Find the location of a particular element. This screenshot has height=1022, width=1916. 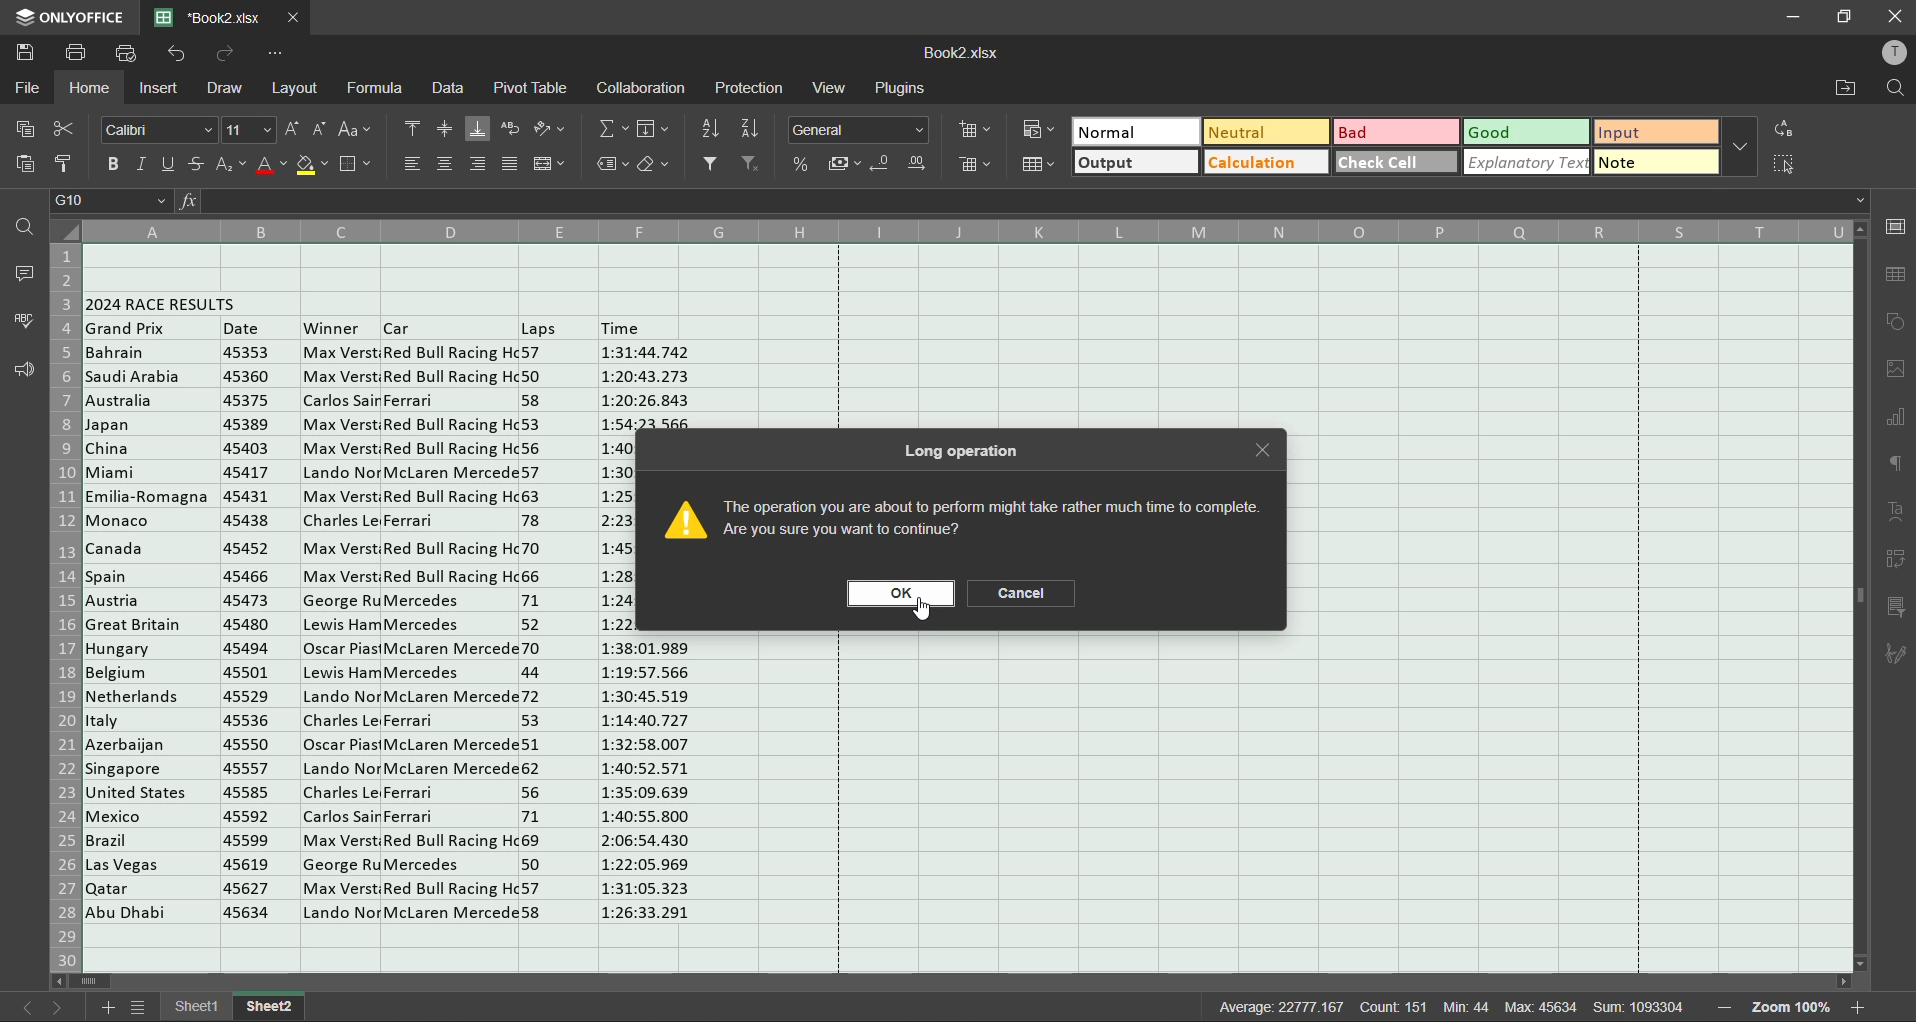

date is located at coordinates (248, 328).